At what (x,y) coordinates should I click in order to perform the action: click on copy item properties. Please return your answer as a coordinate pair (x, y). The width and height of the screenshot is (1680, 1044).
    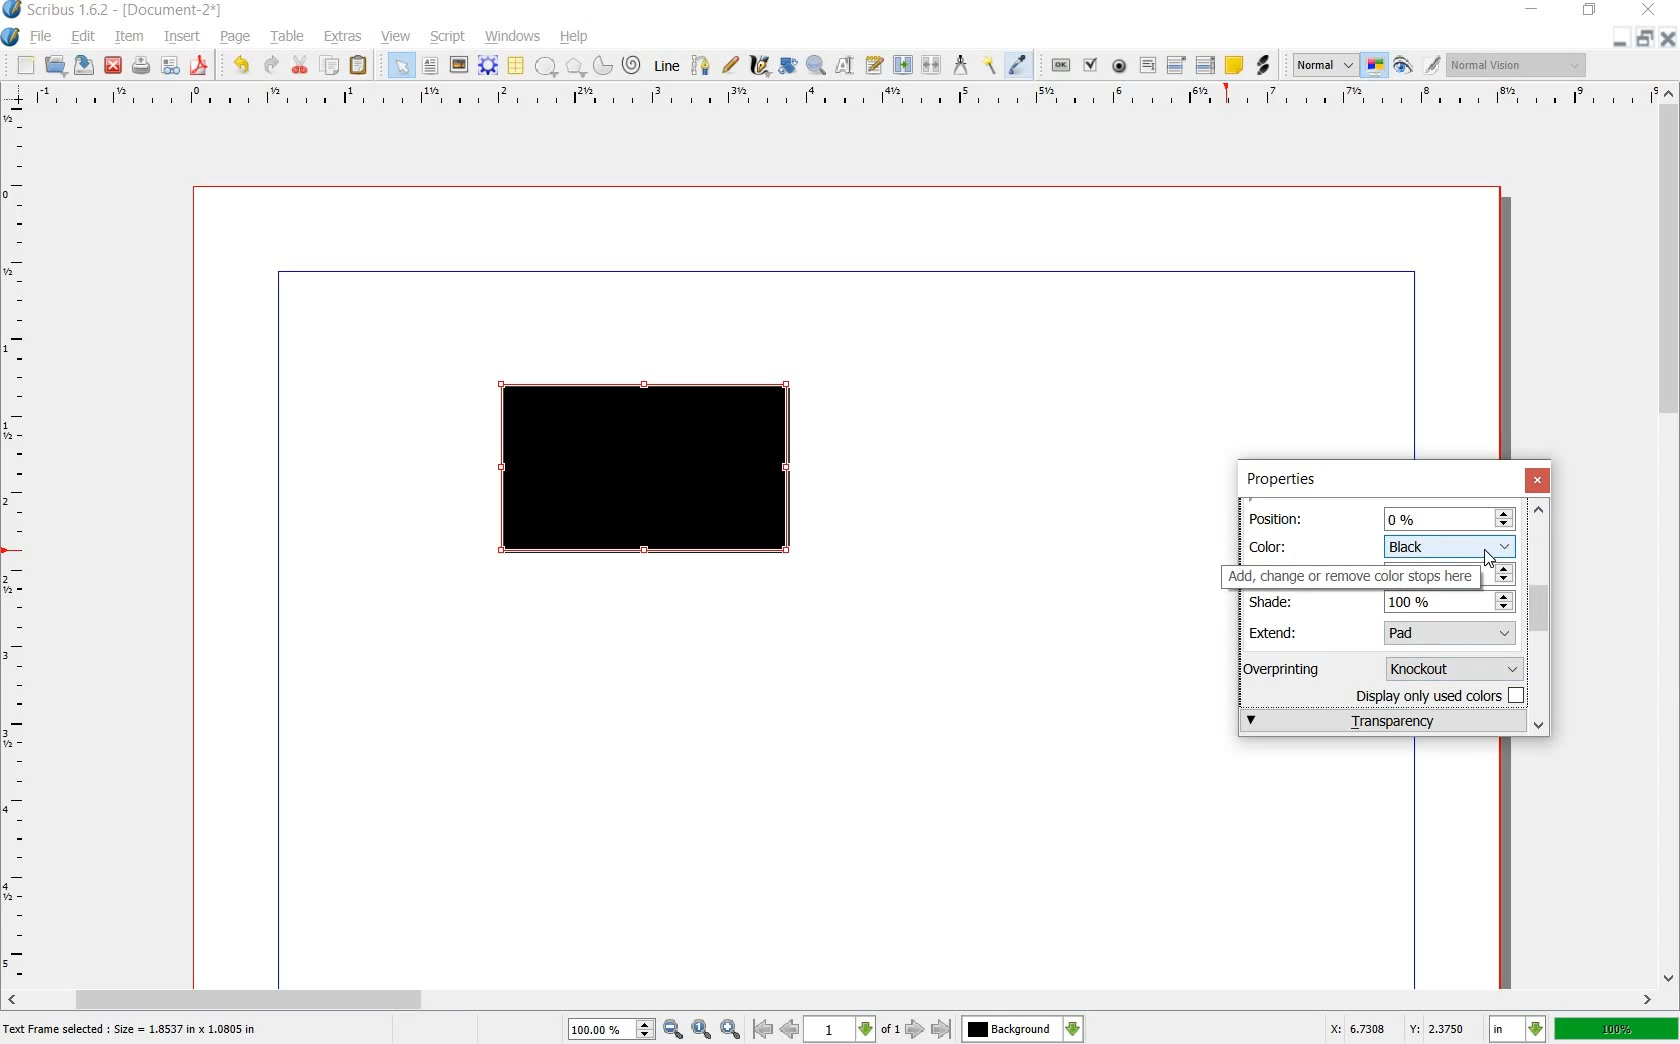
    Looking at the image, I should click on (991, 64).